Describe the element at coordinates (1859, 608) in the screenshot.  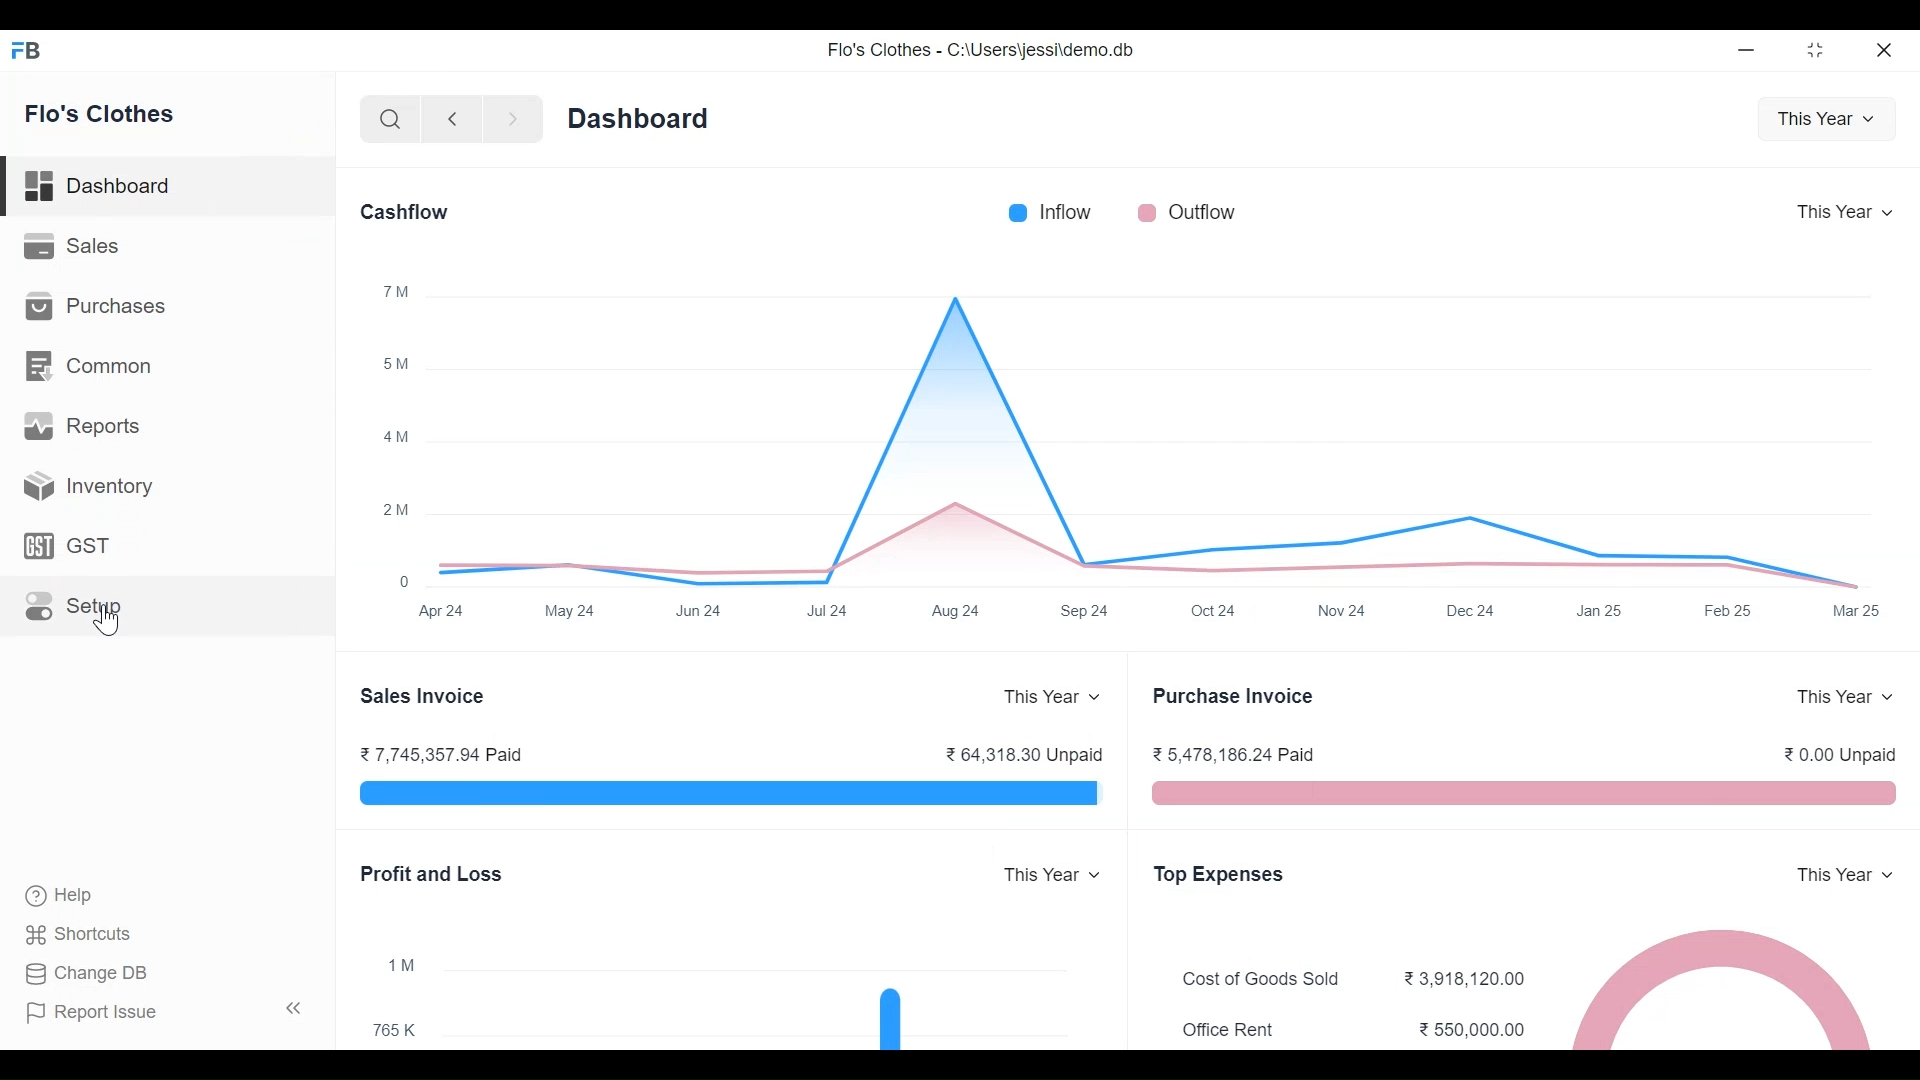
I see `Mar 25` at that location.